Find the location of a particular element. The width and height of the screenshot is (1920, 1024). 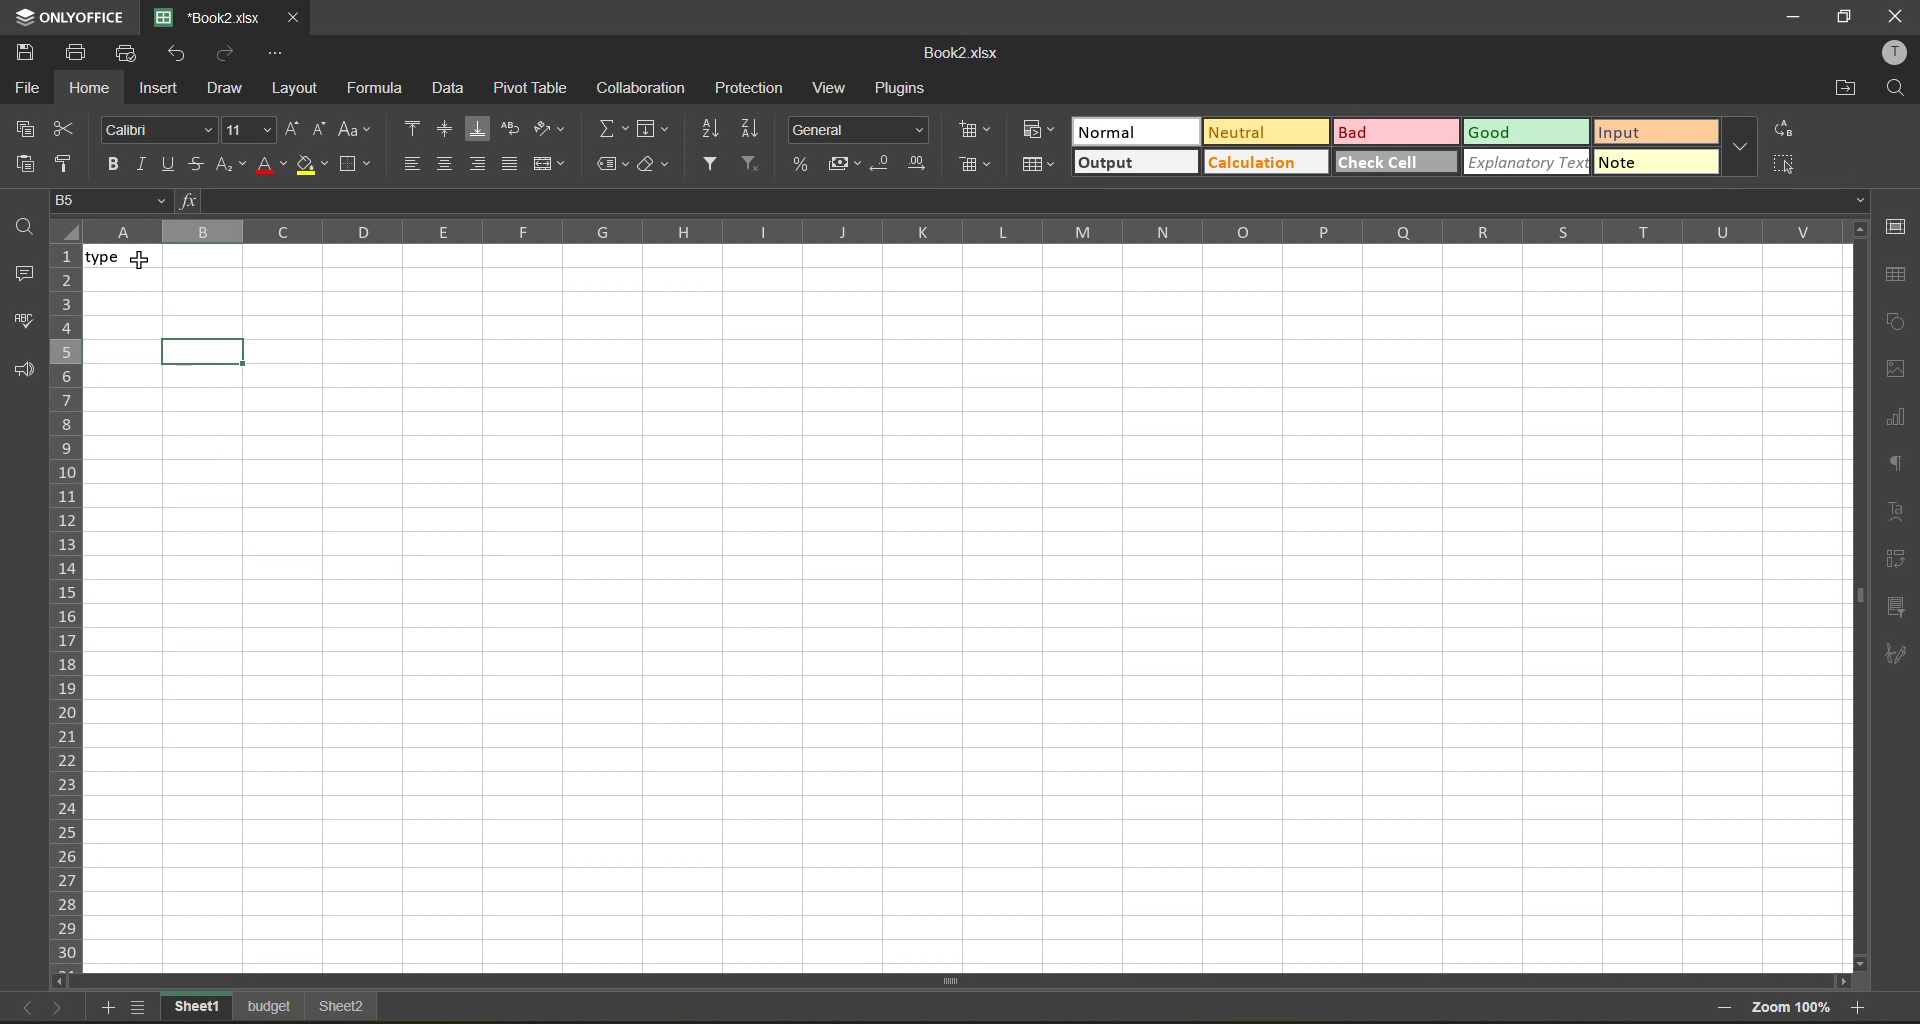

plugins is located at coordinates (906, 89).